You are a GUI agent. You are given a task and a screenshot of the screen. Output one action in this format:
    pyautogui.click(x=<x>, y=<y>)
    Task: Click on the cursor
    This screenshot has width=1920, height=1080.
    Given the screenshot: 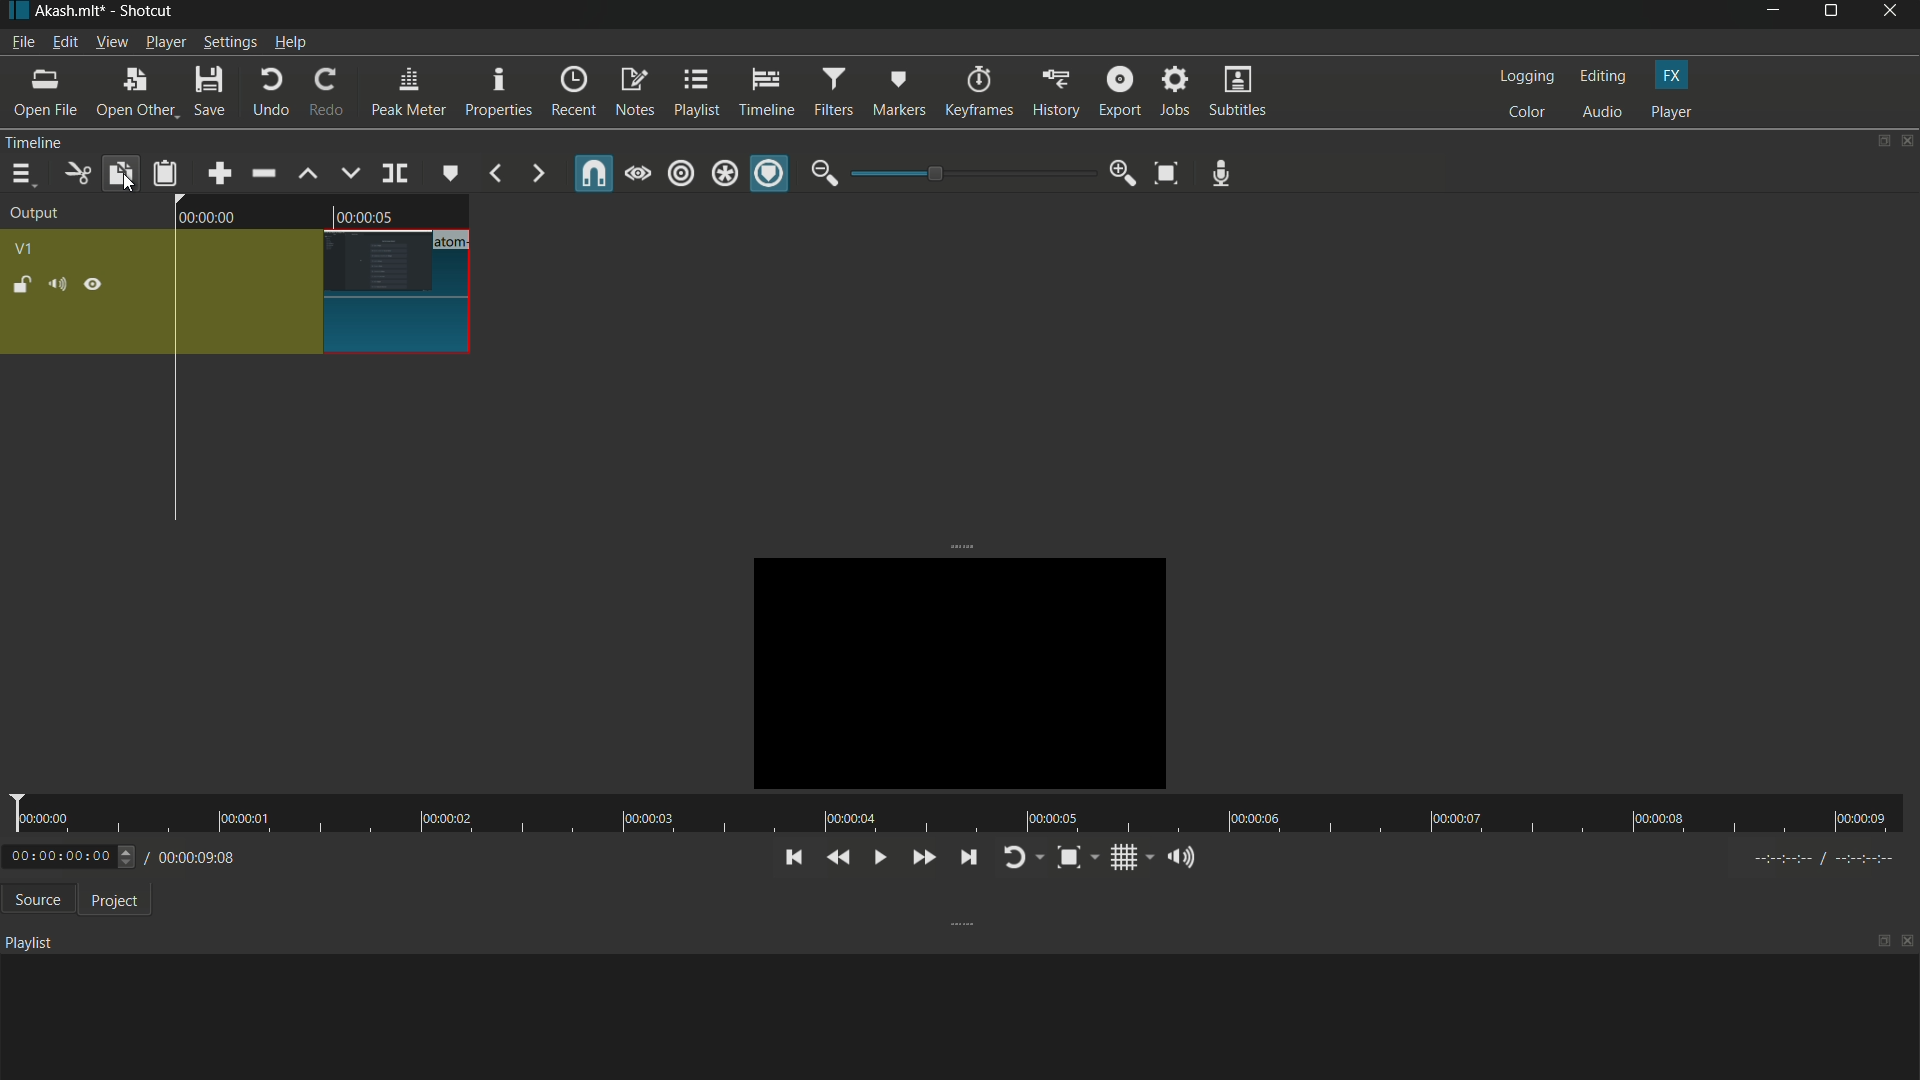 What is the action you would take?
    pyautogui.click(x=127, y=186)
    